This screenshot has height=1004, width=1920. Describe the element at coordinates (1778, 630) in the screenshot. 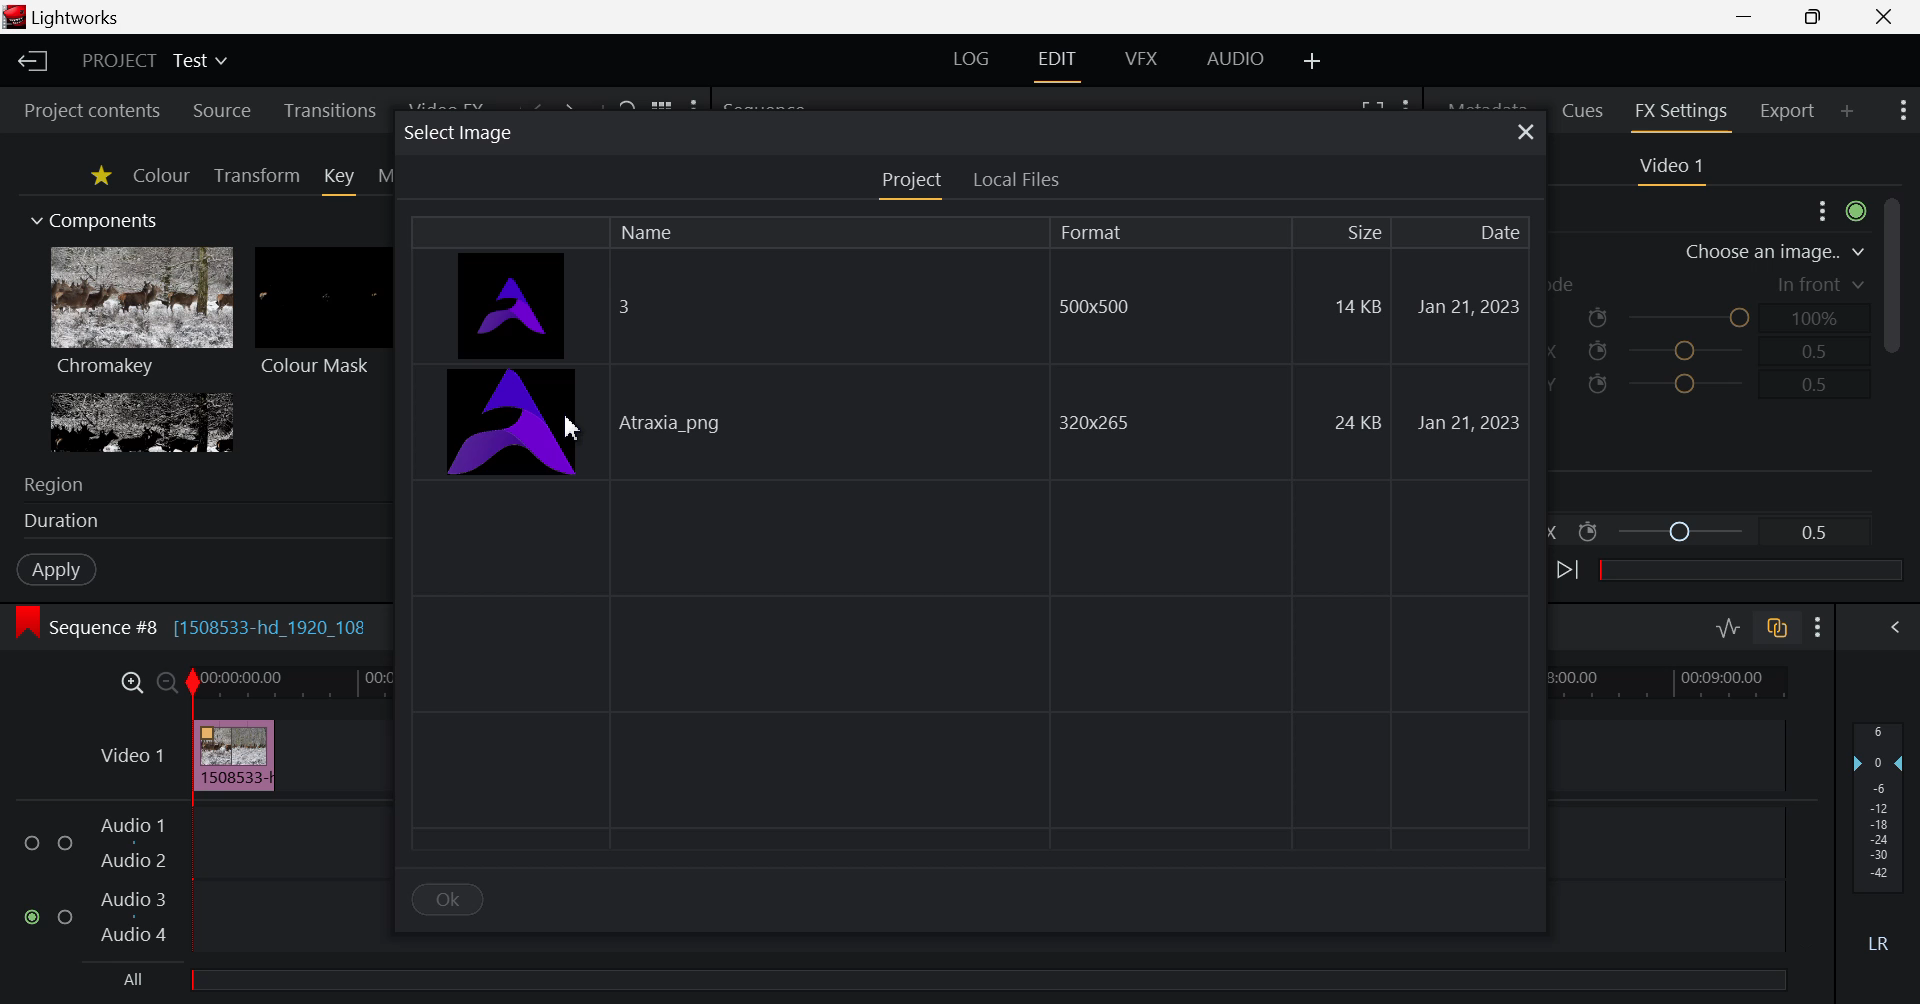

I see `Toggle auto track sync` at that location.